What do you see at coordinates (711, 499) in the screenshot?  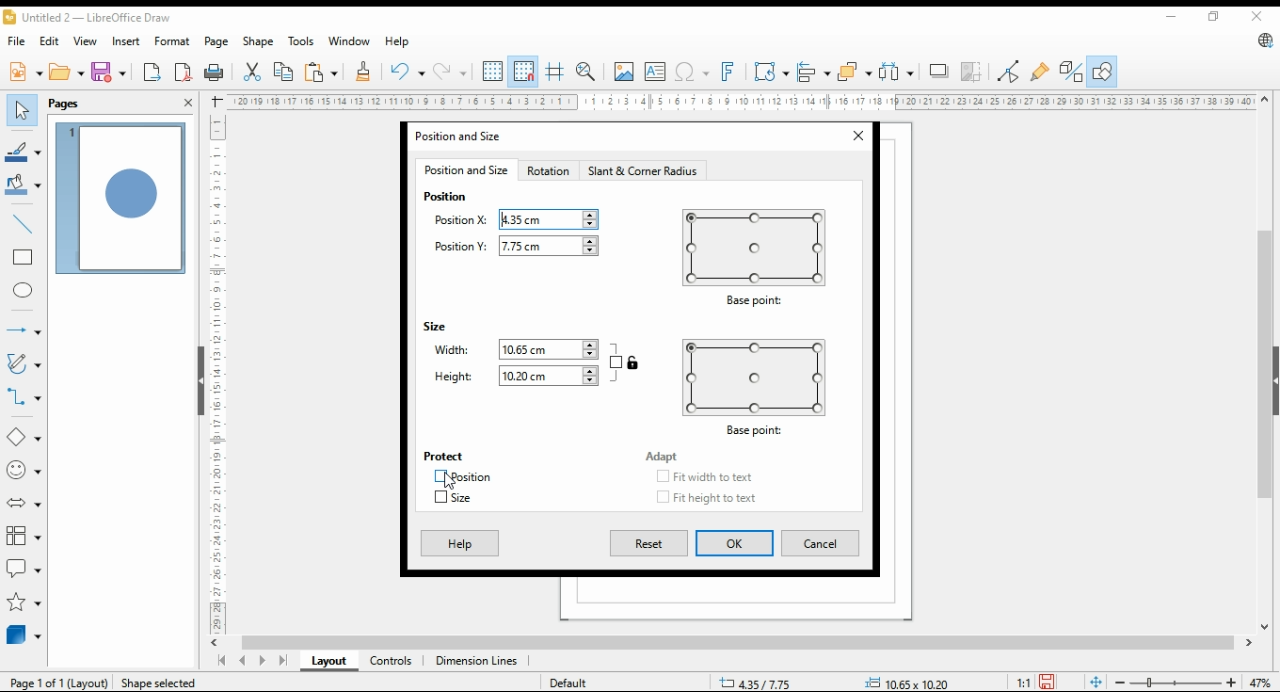 I see `checkbox: fit height to text` at bounding box center [711, 499].